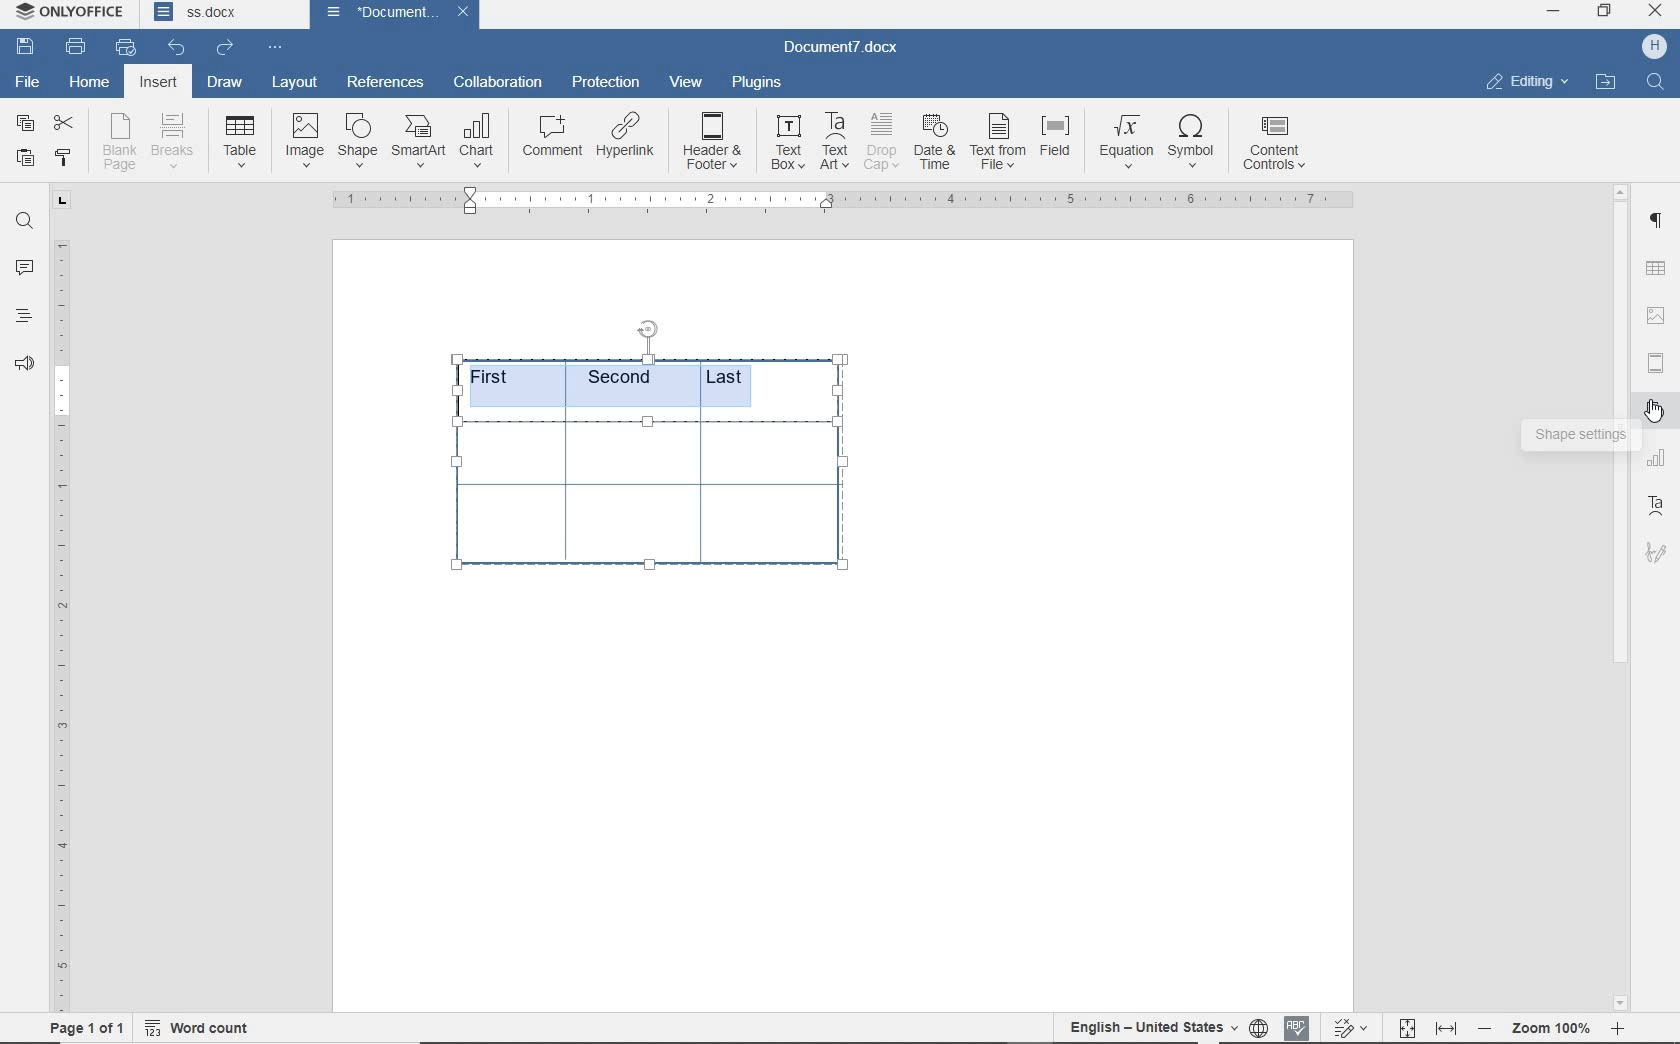 The image size is (1680, 1044). I want to click on redo, so click(224, 47).